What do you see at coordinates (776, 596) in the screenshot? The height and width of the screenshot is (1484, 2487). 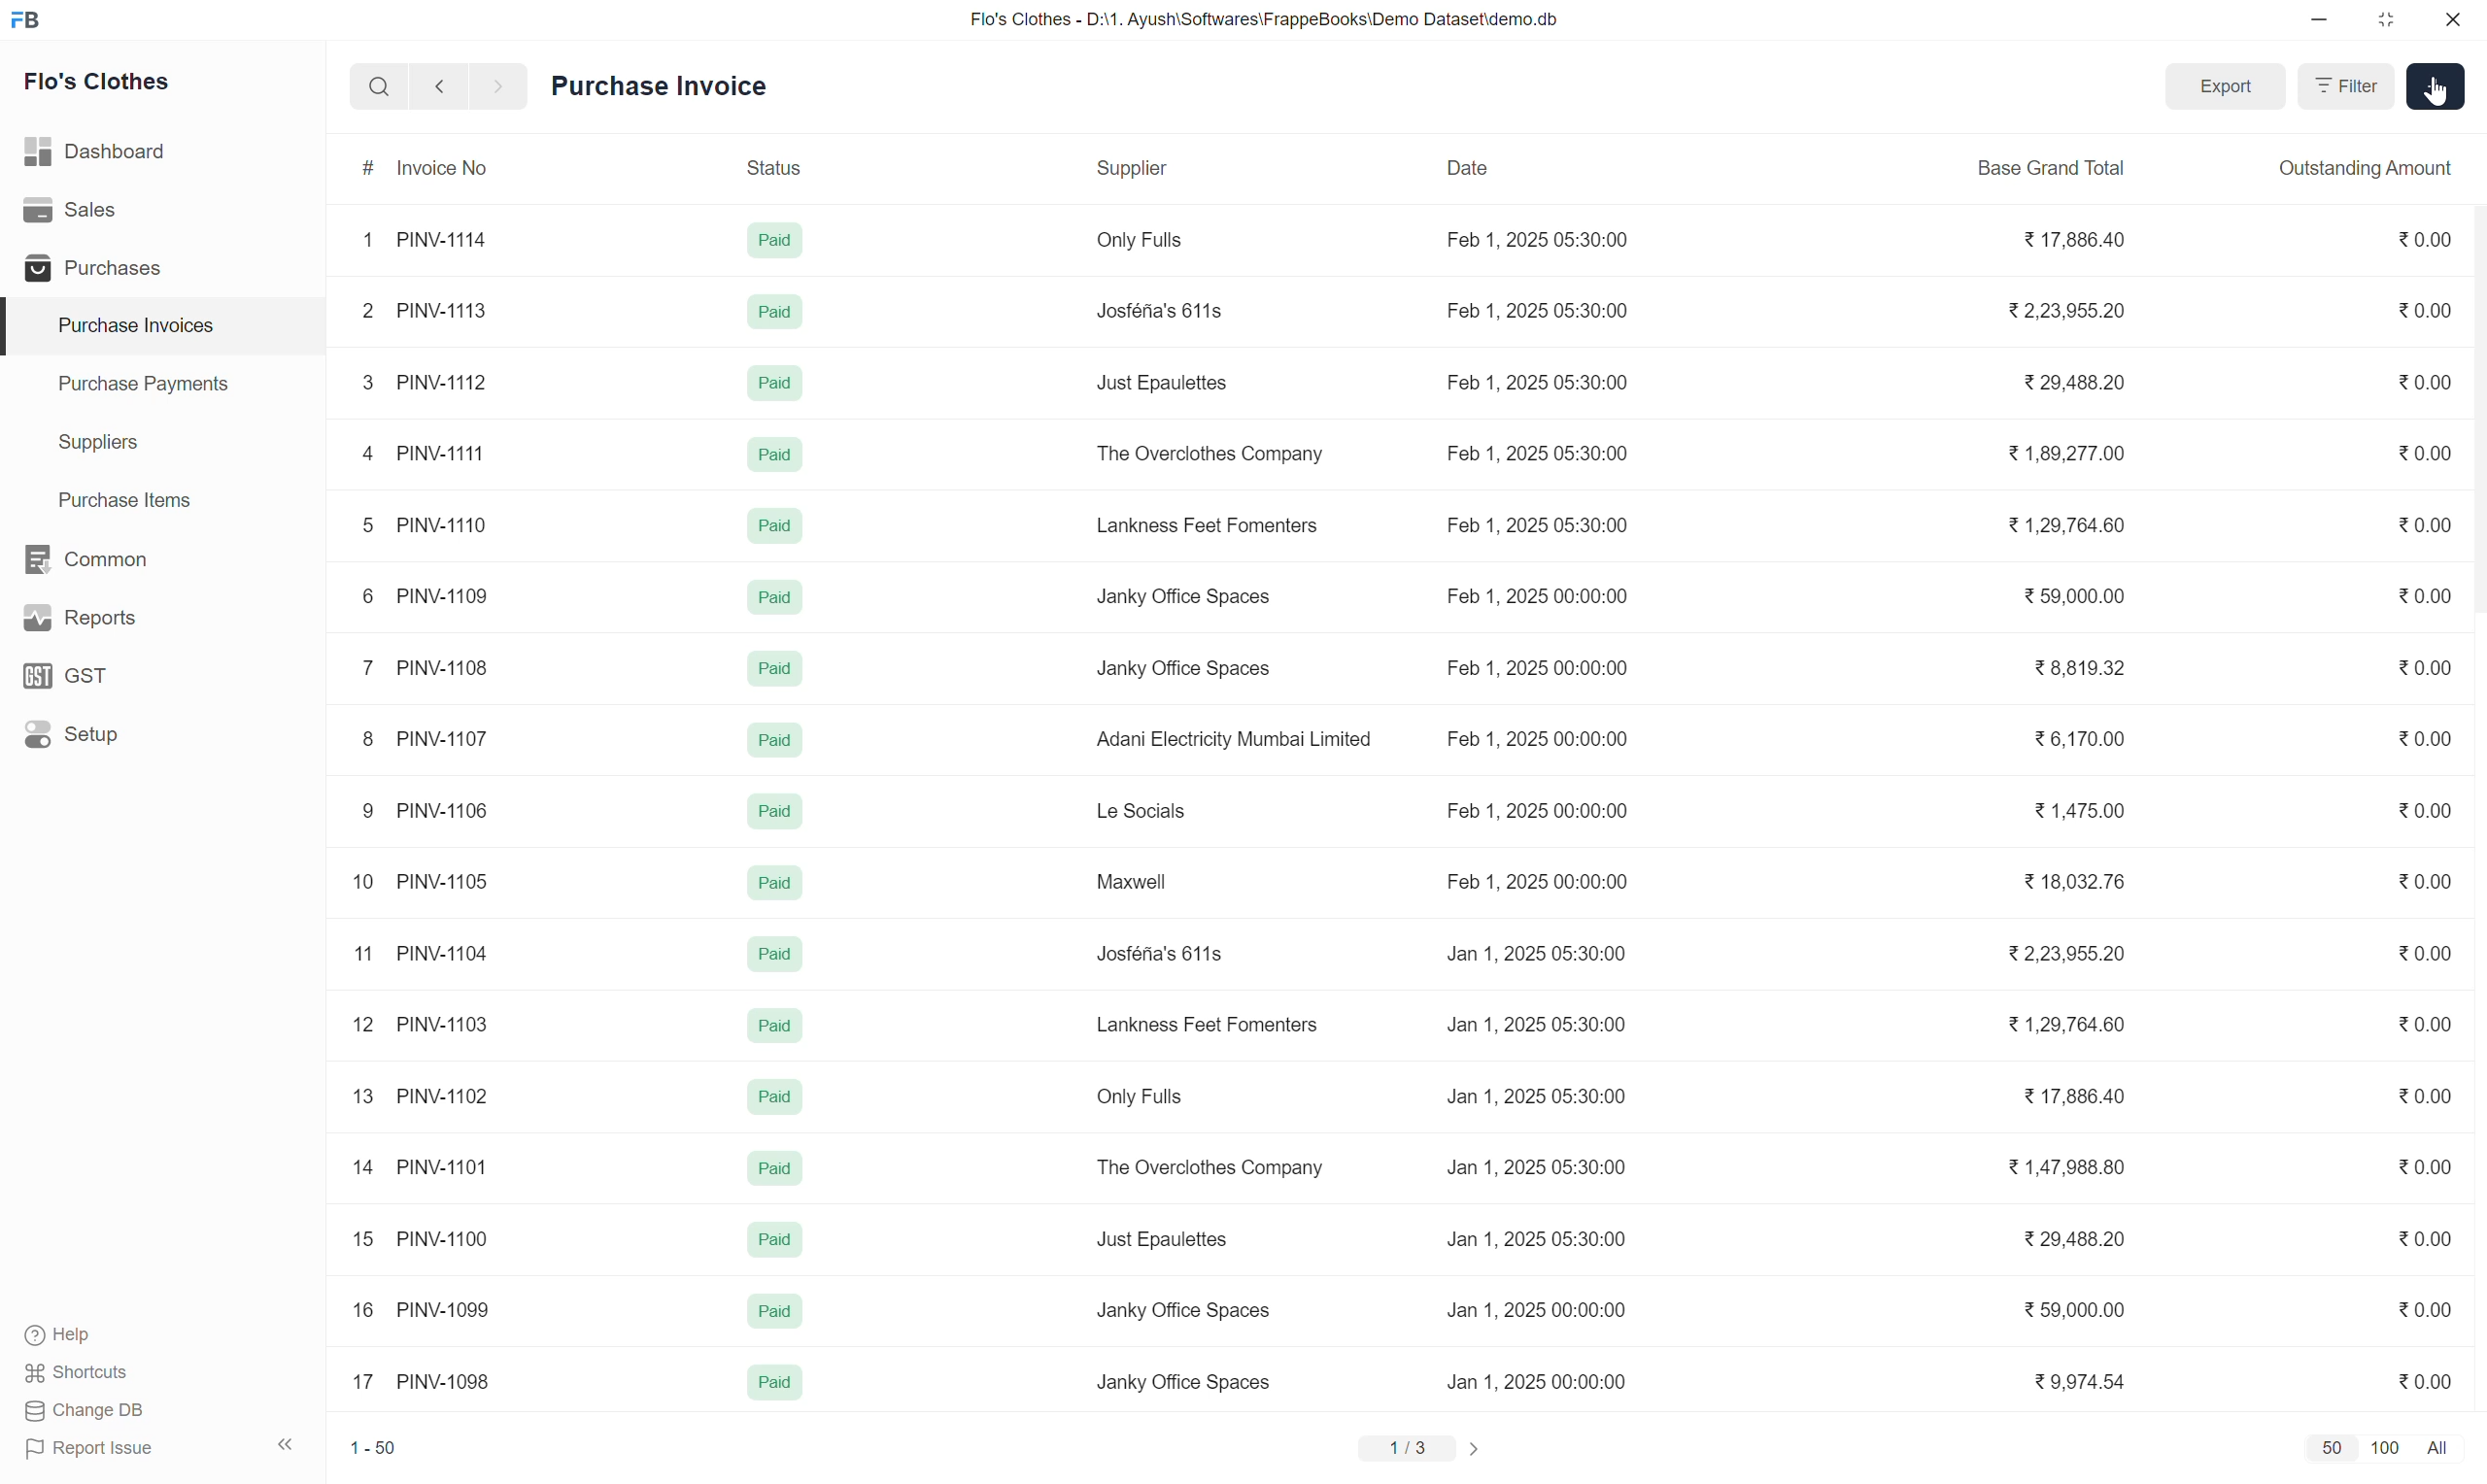 I see `Paid` at bounding box center [776, 596].